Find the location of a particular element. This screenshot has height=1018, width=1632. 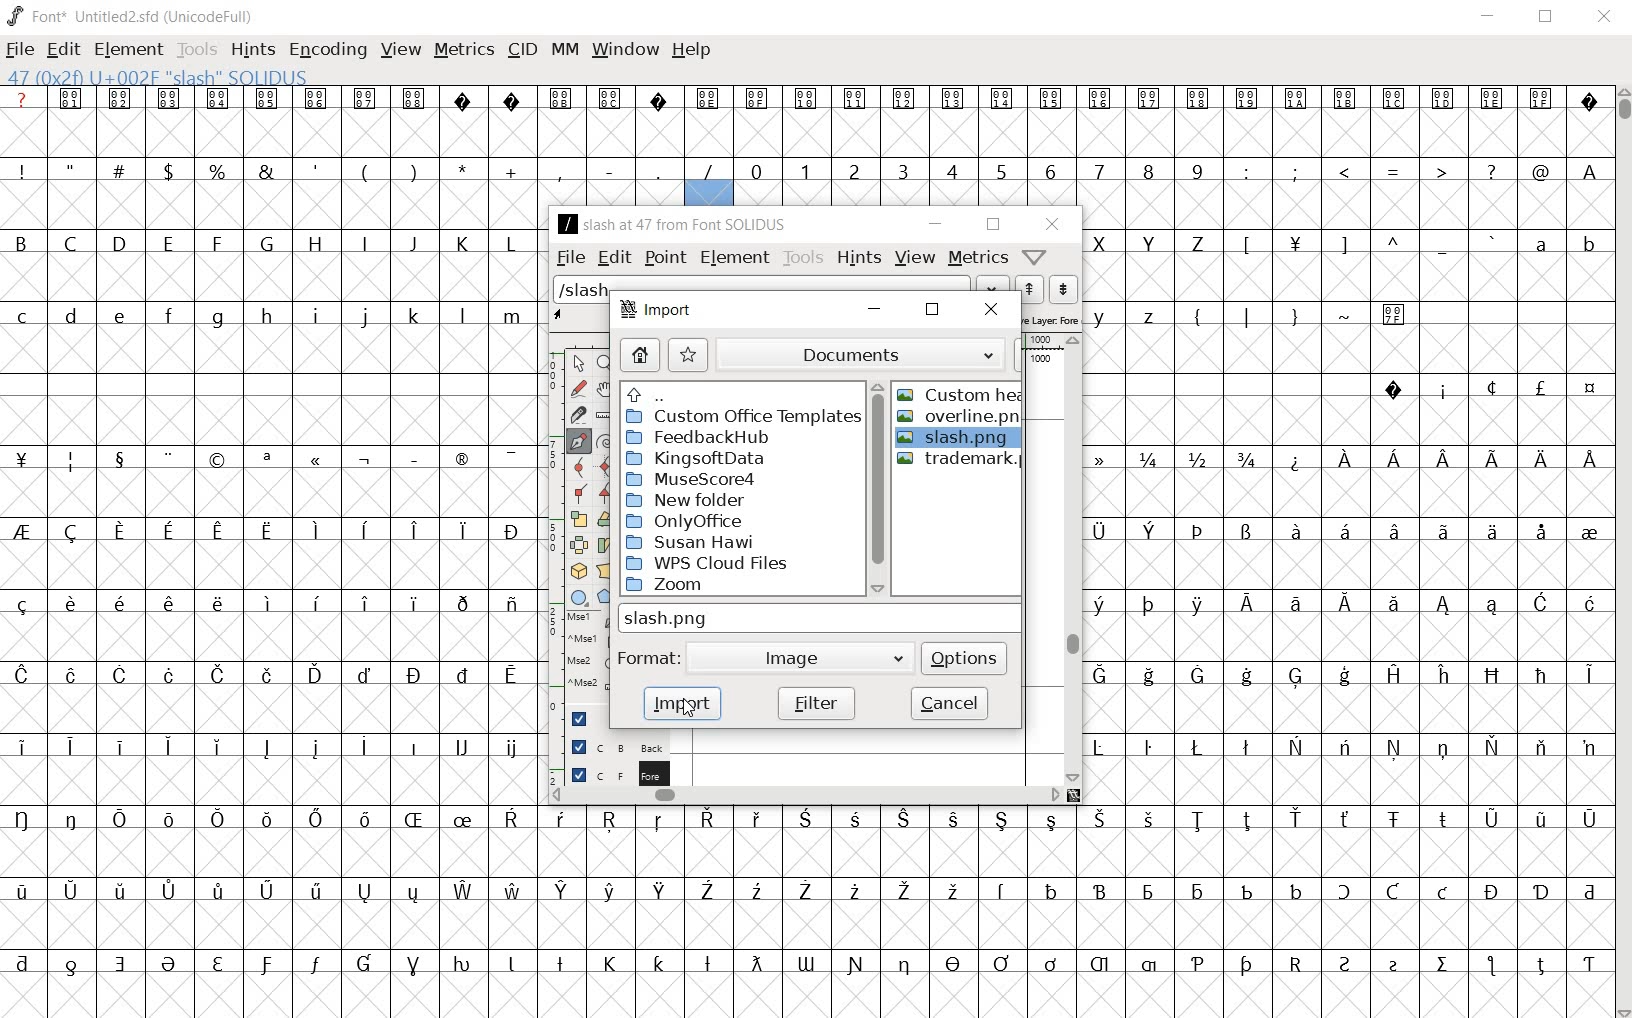

tools is located at coordinates (804, 257).